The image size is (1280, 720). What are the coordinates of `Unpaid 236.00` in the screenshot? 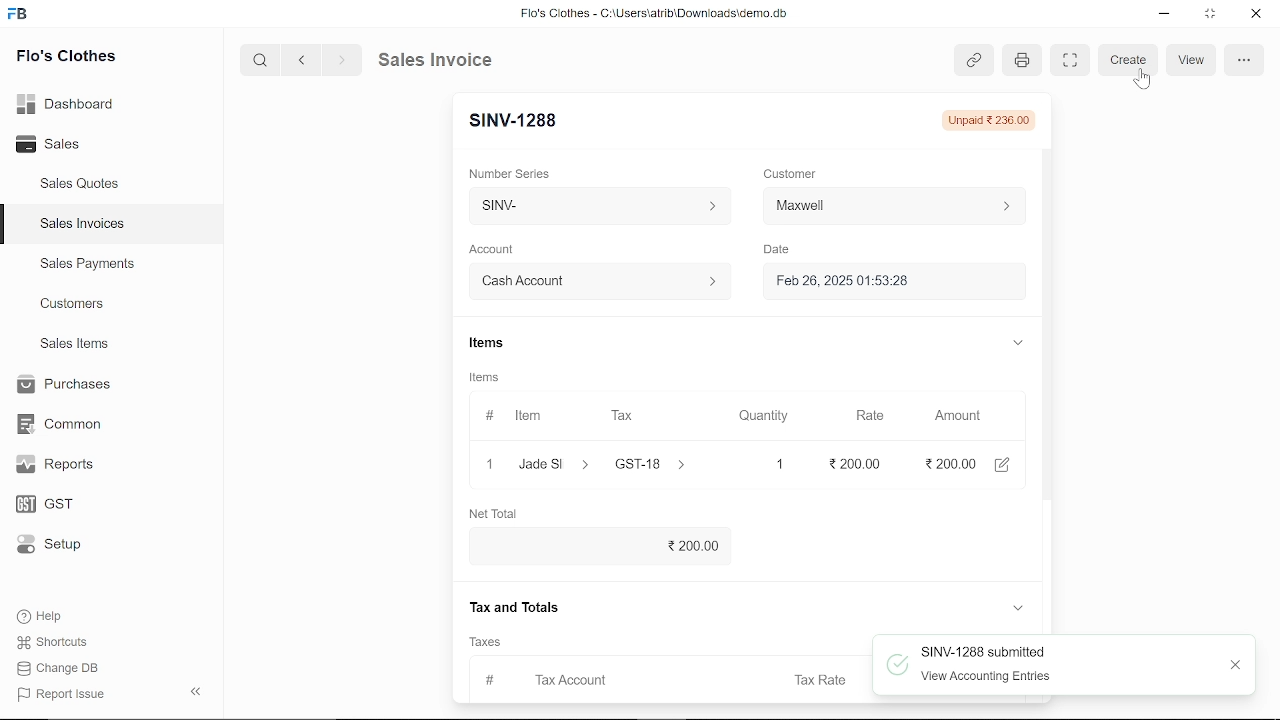 It's located at (987, 120).